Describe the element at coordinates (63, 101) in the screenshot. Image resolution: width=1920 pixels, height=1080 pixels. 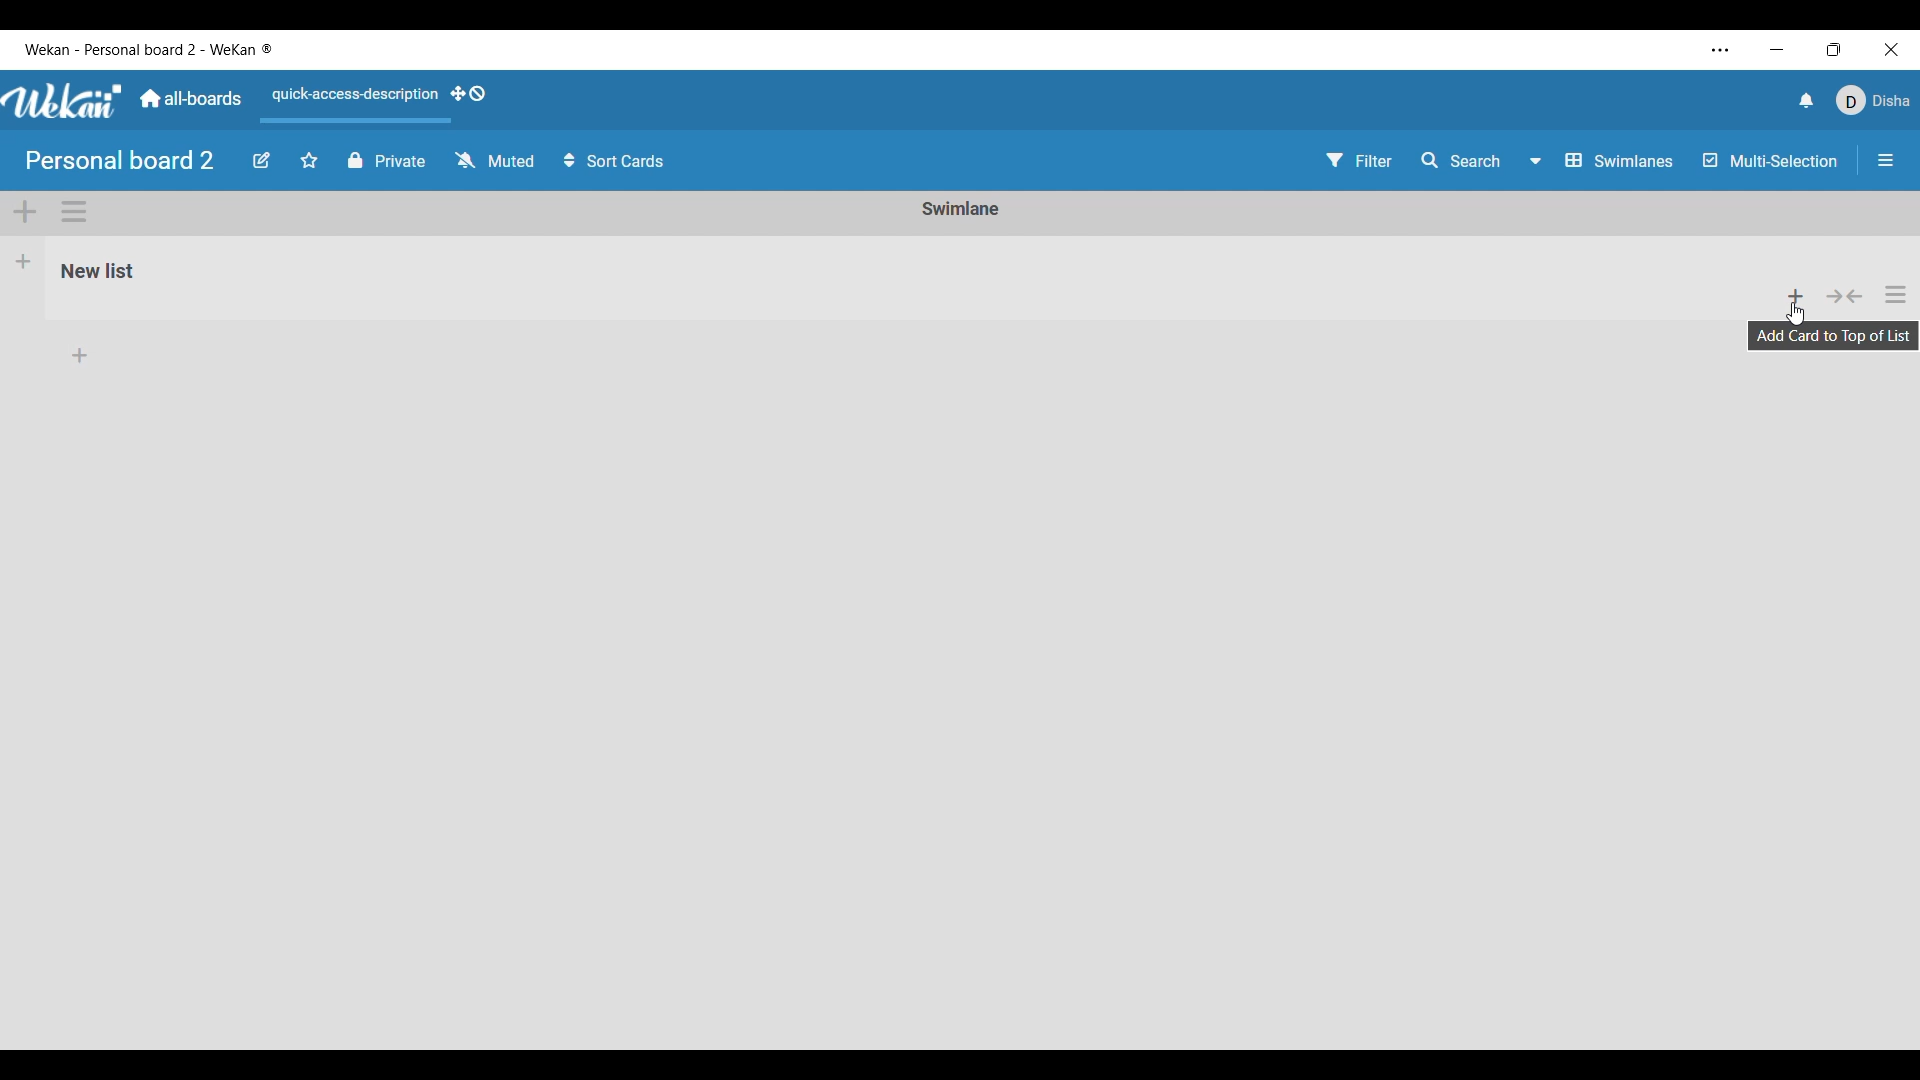
I see `Software logo` at that location.